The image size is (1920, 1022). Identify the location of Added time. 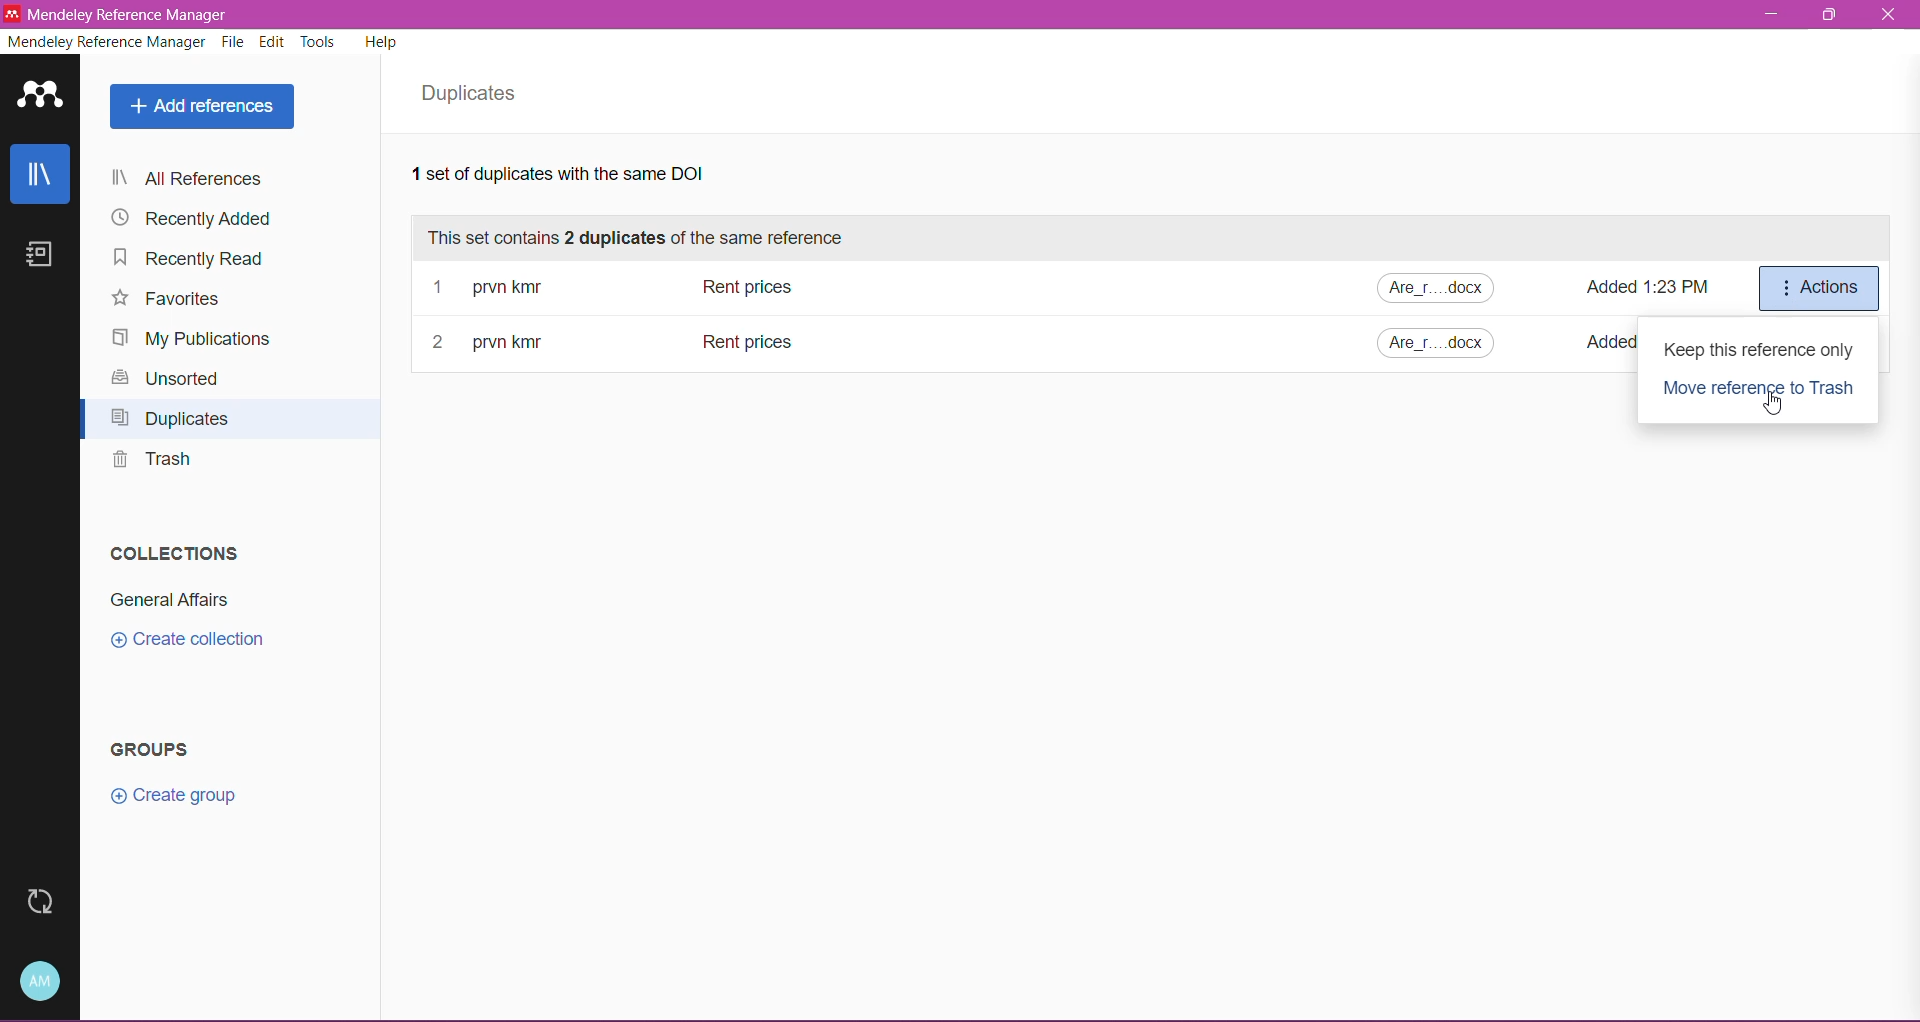
(1656, 295).